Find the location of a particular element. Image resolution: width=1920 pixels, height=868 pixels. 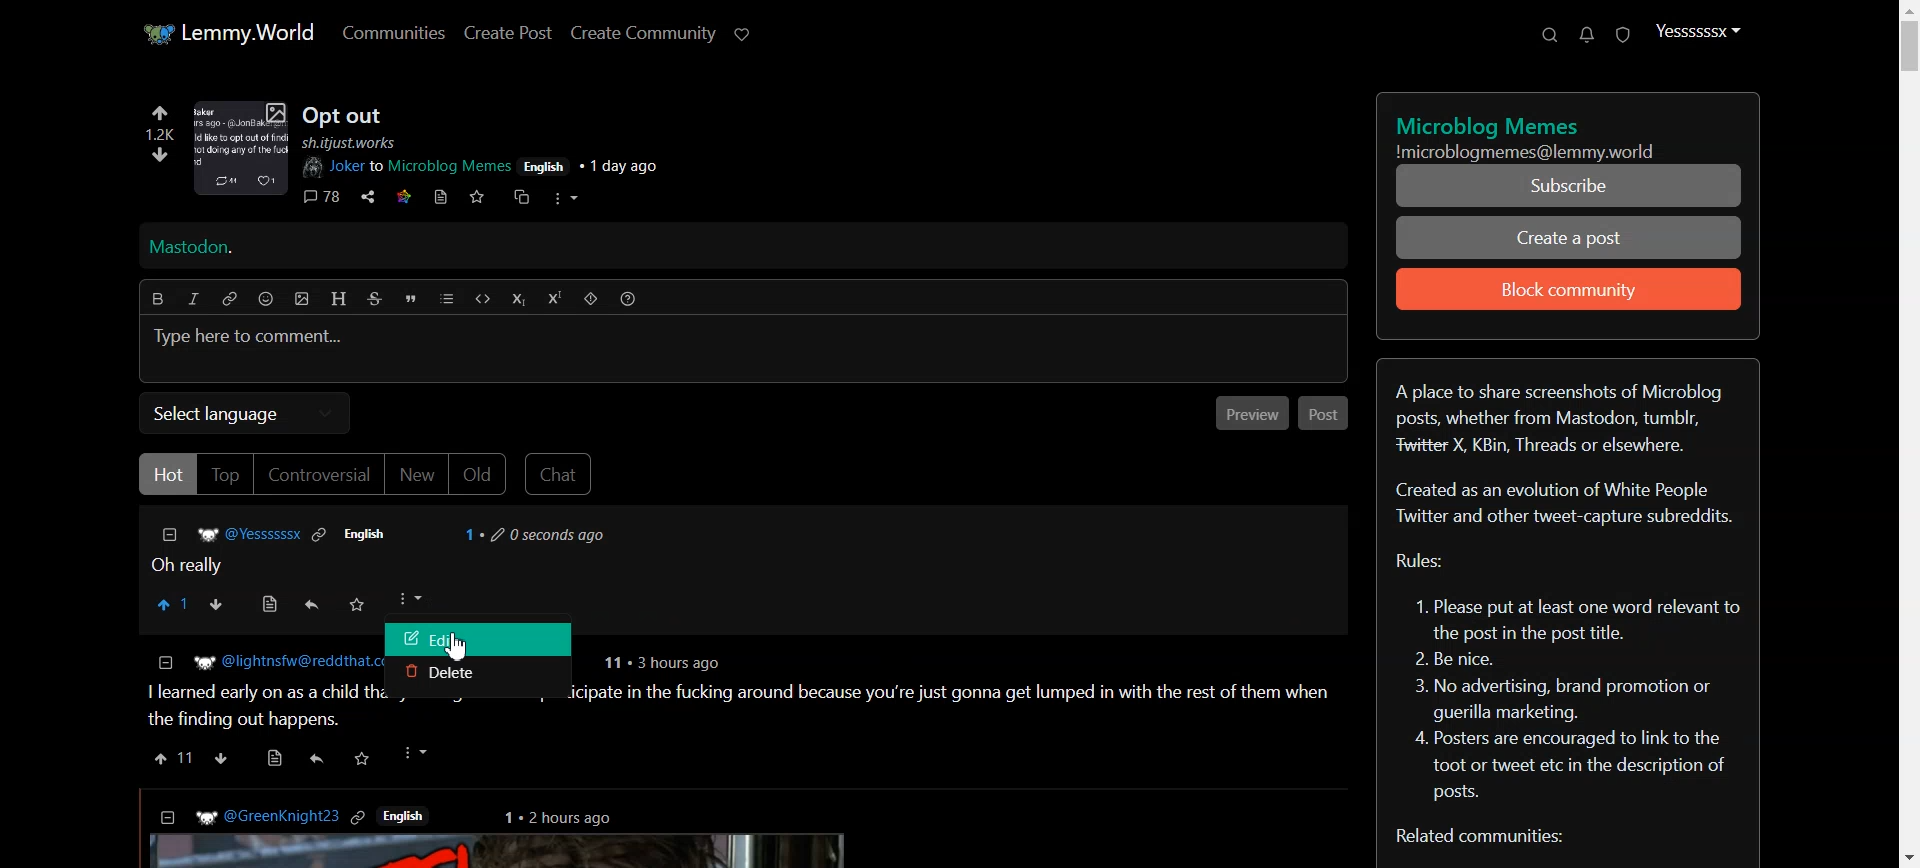

posts is located at coordinates (954, 686).